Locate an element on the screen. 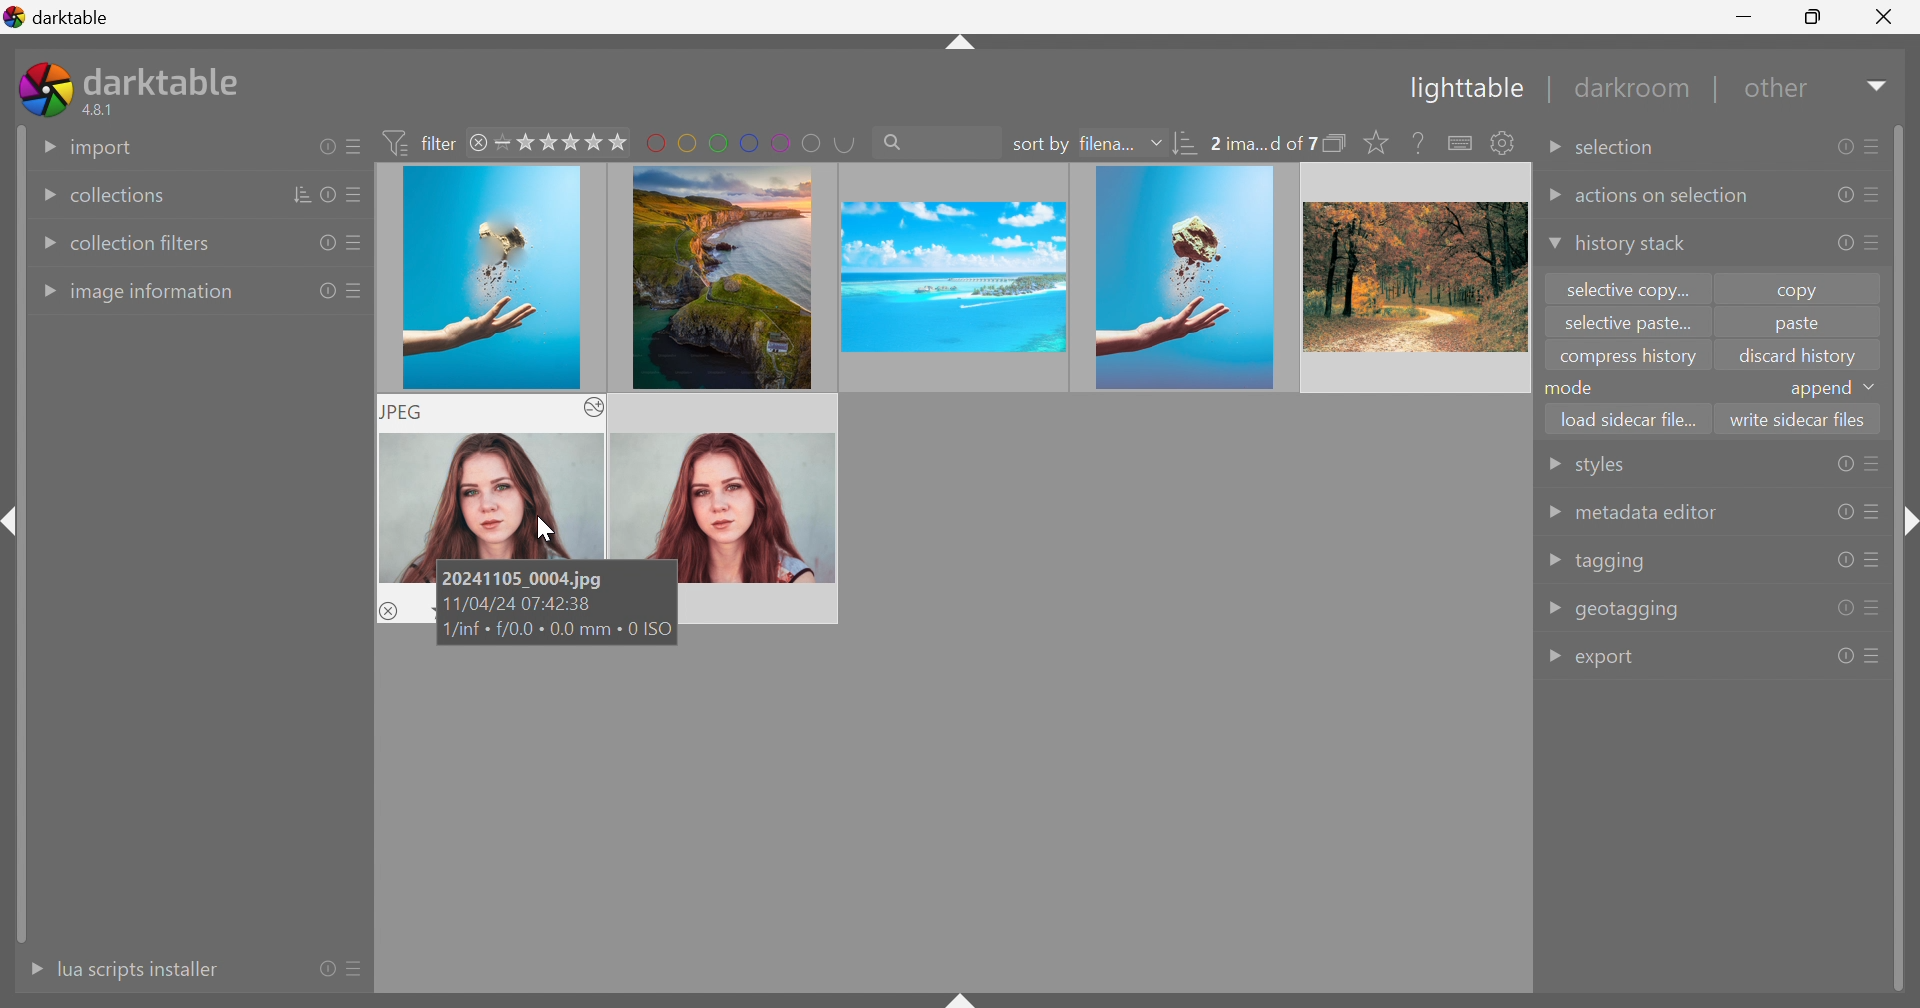 This screenshot has height=1008, width=1920. filter is located at coordinates (424, 142).